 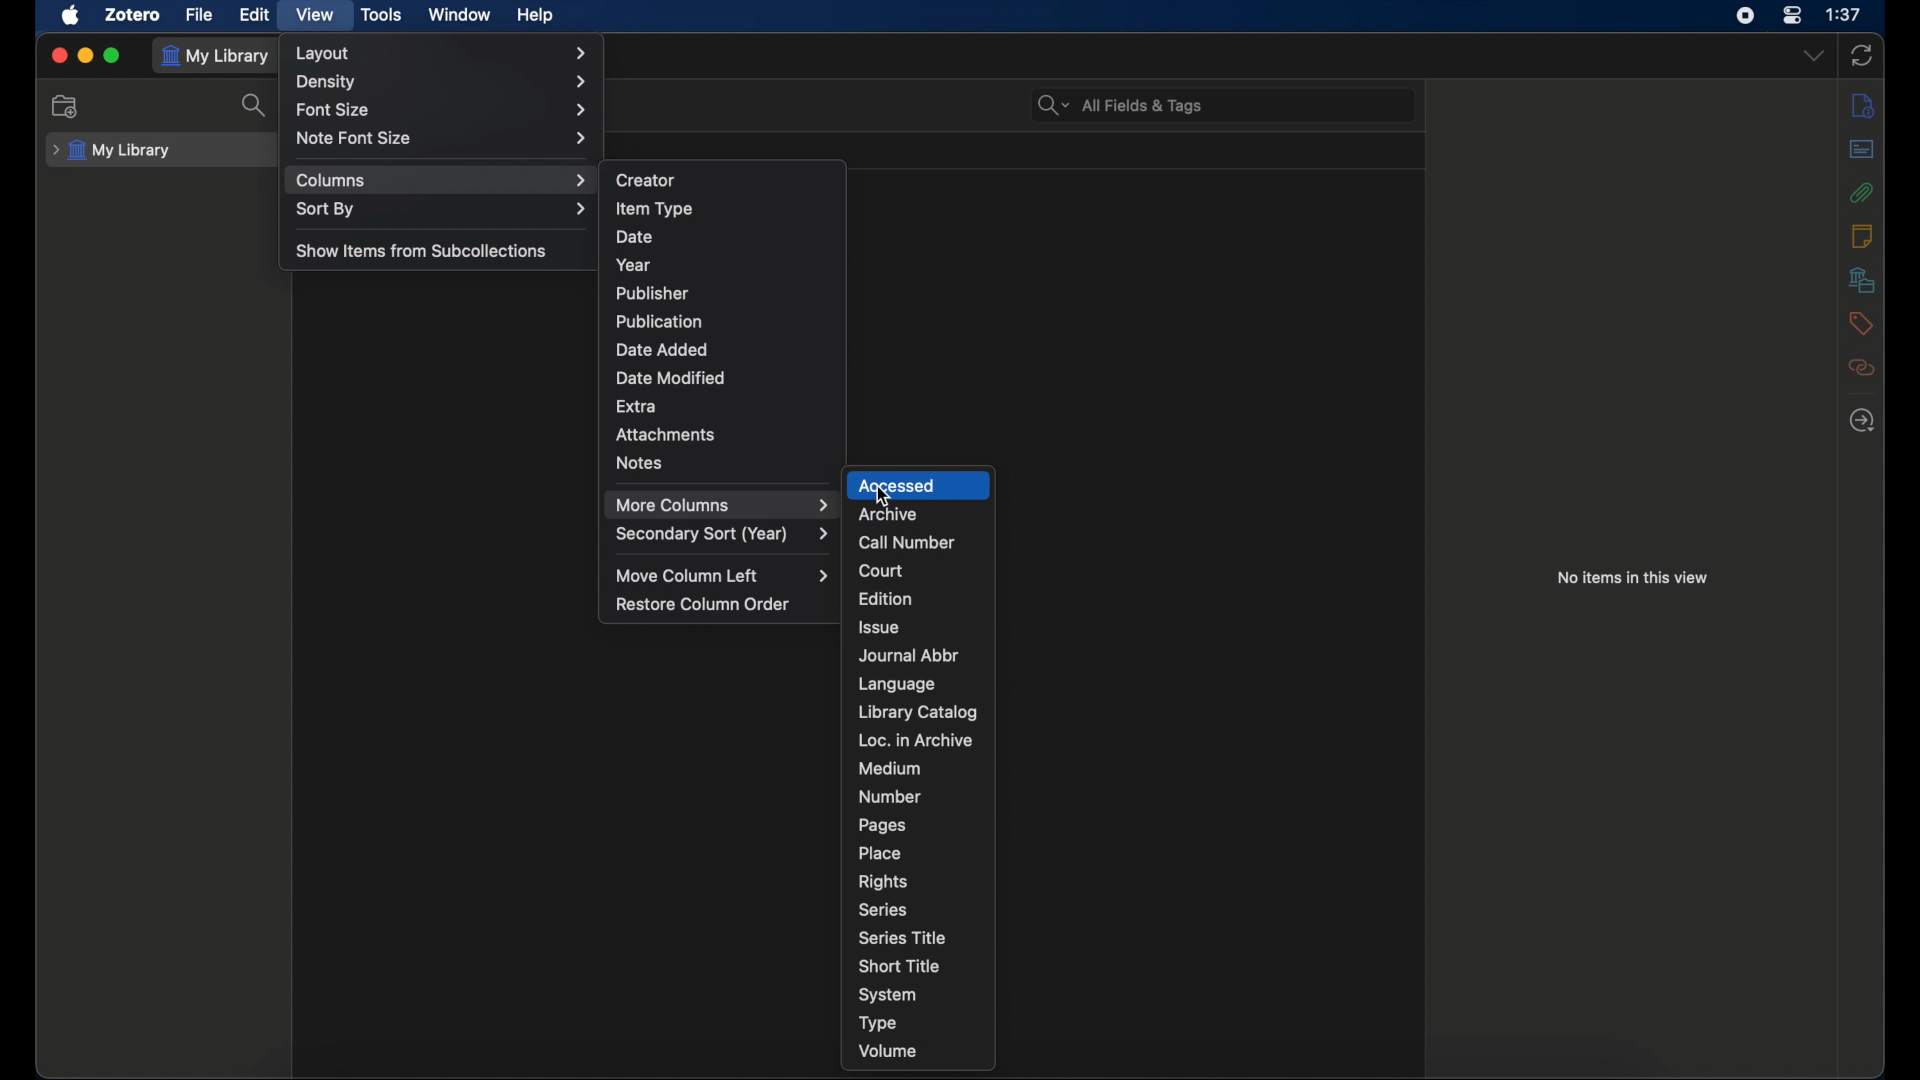 I want to click on loc. in archive, so click(x=916, y=740).